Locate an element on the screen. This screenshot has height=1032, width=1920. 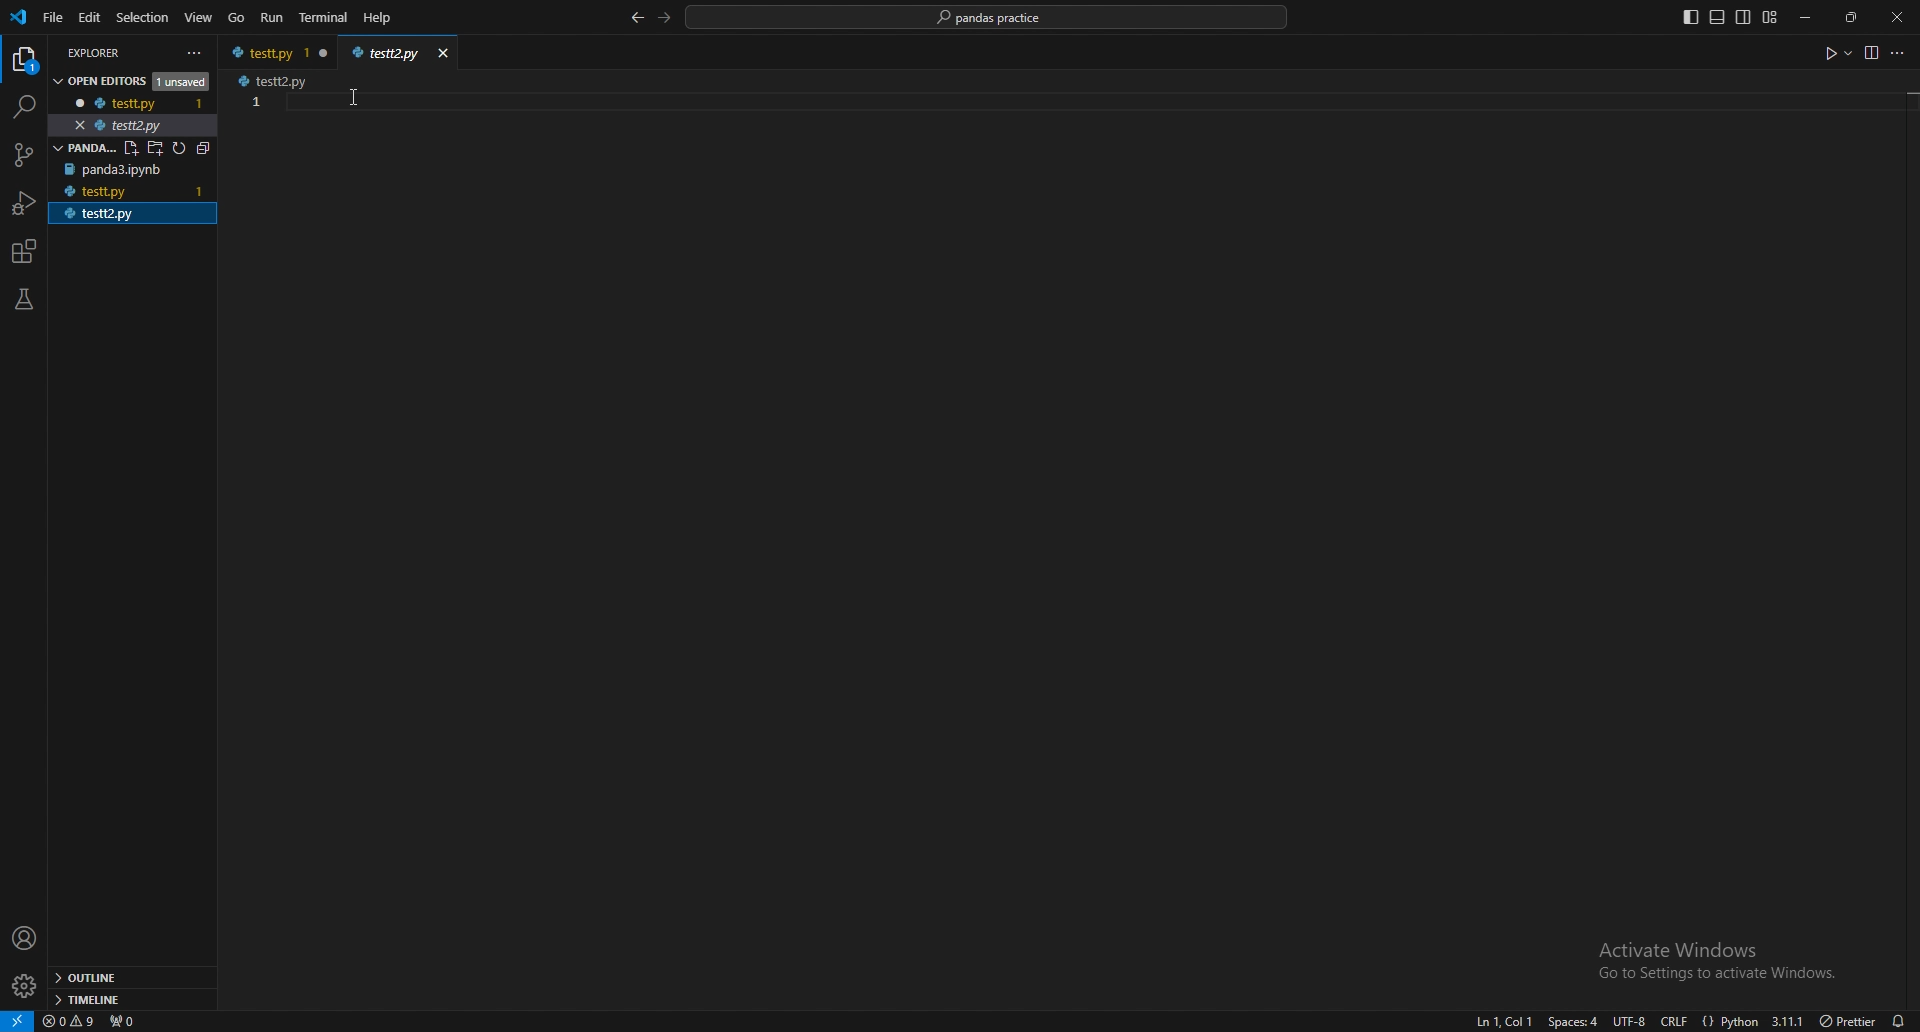
testt.py is located at coordinates (121, 102).